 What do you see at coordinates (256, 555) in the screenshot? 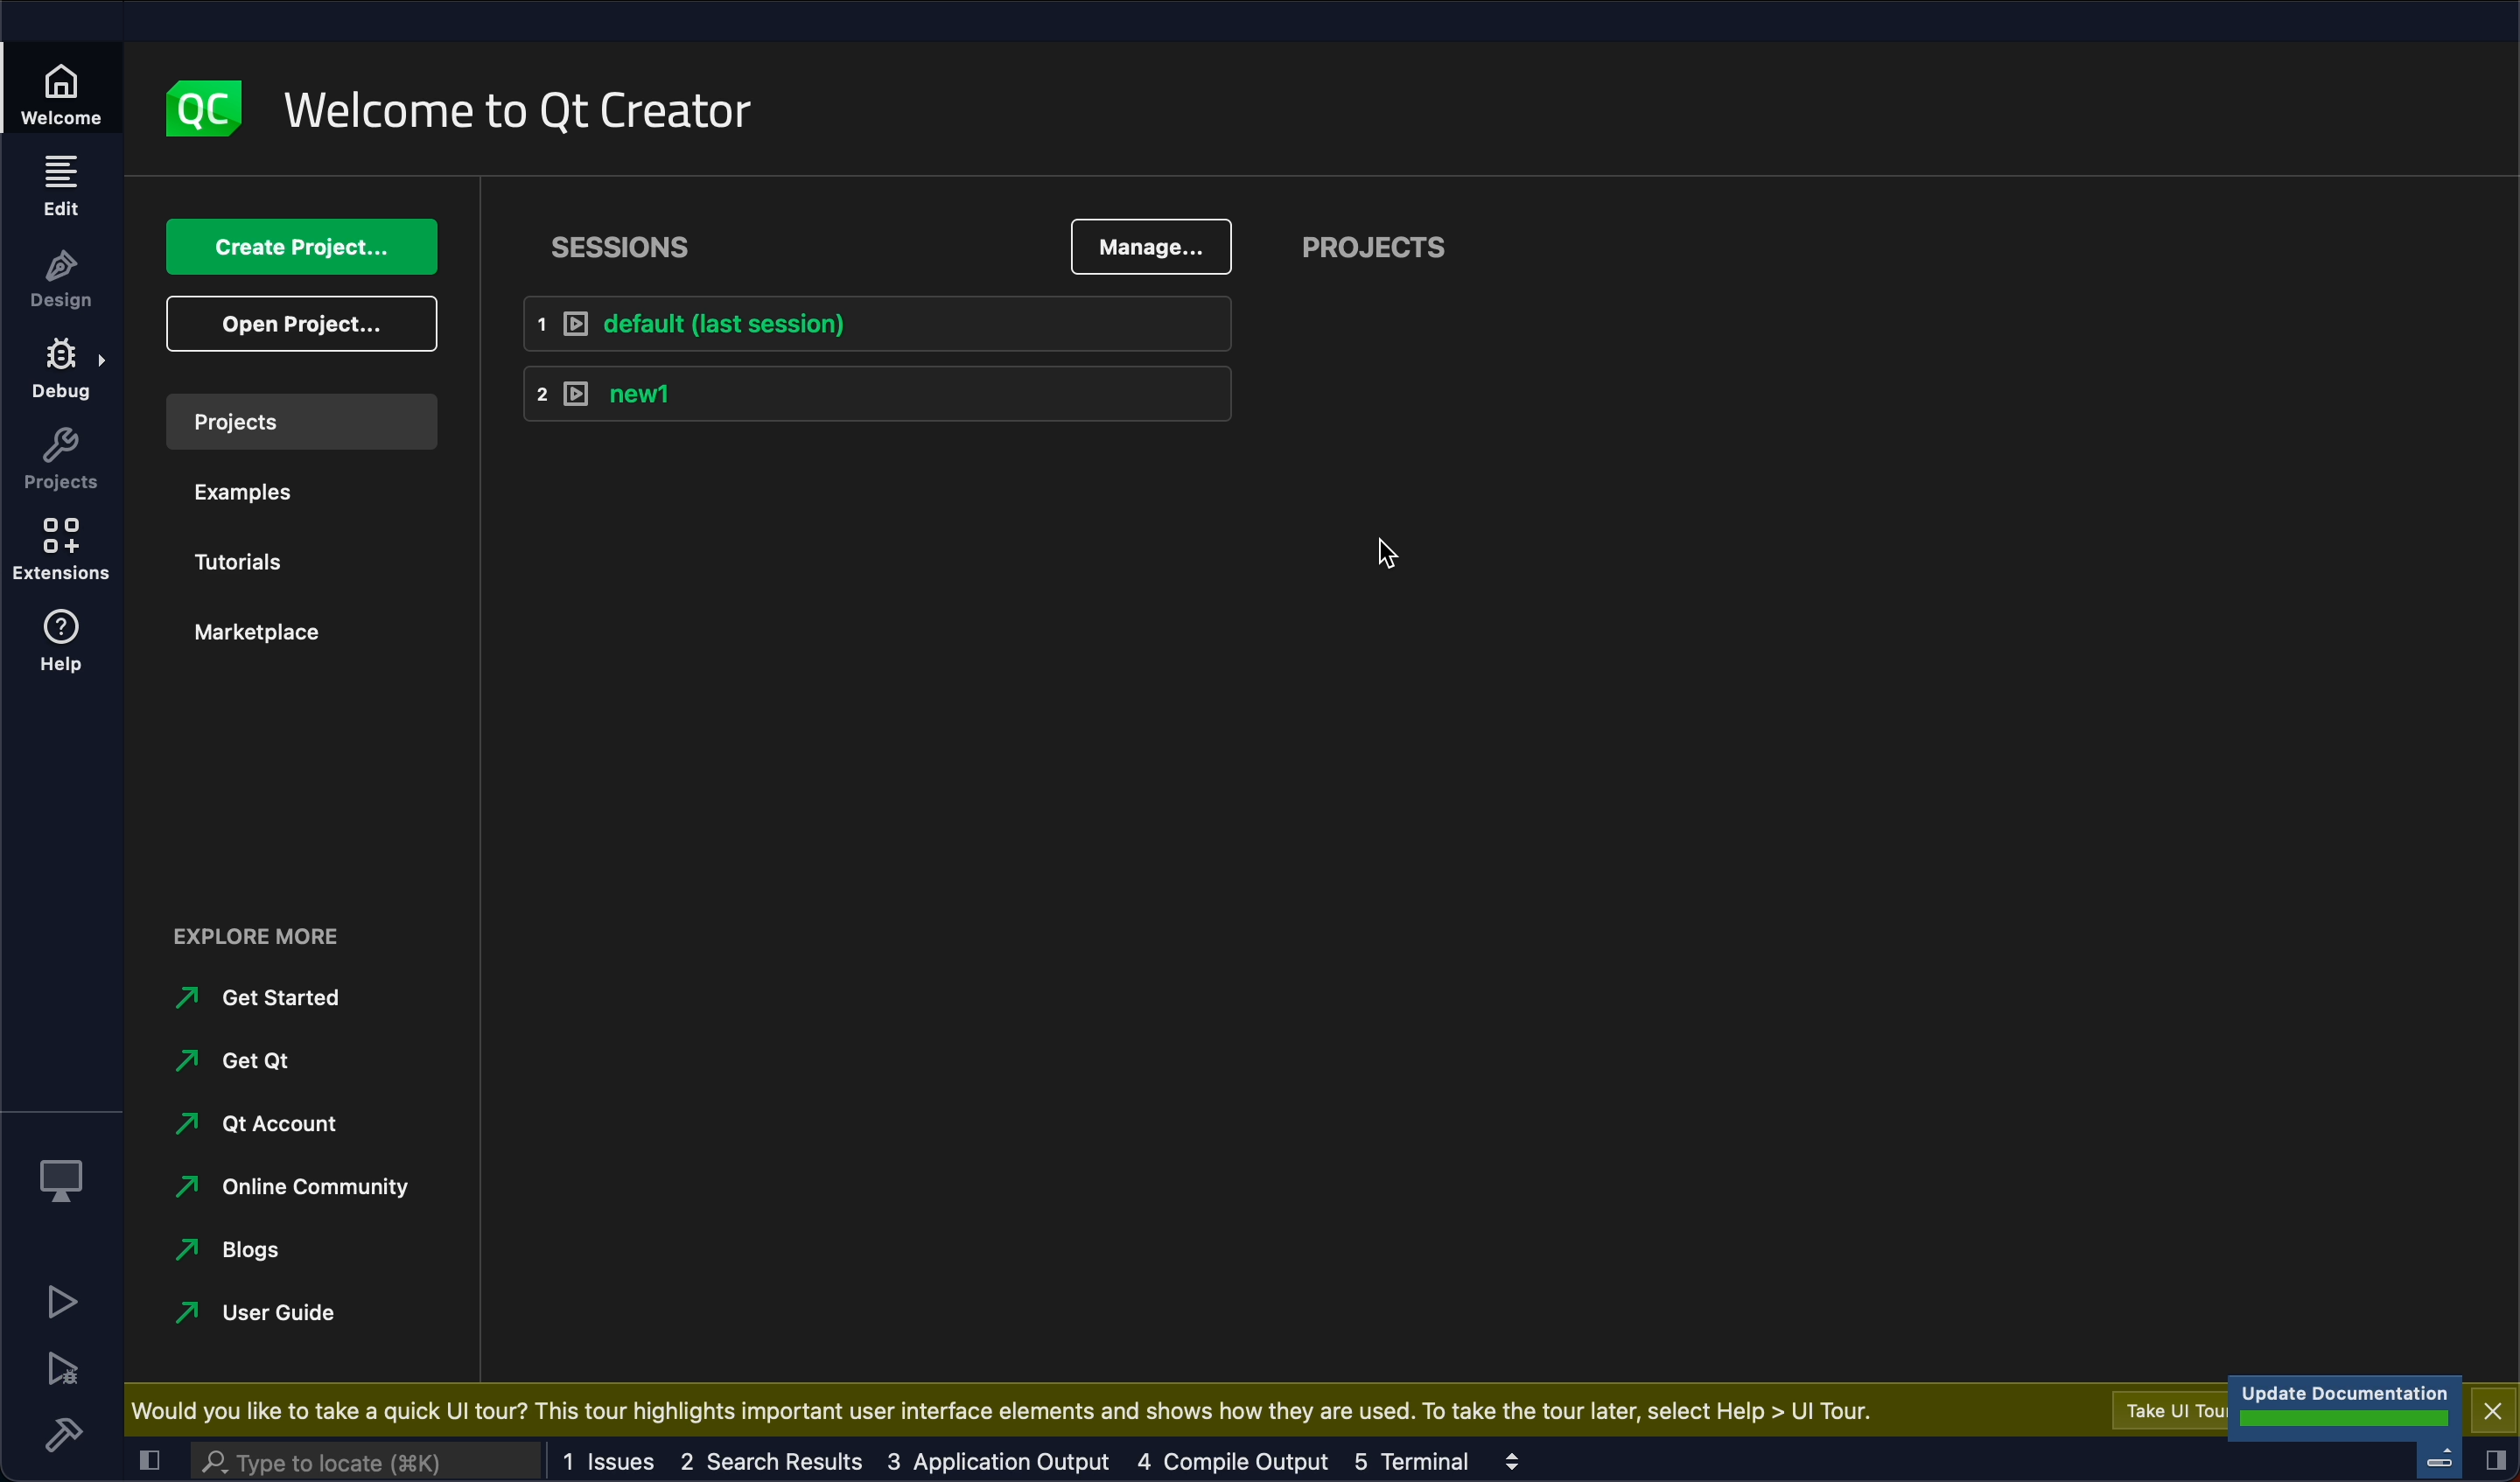
I see `tutorials` at bounding box center [256, 555].